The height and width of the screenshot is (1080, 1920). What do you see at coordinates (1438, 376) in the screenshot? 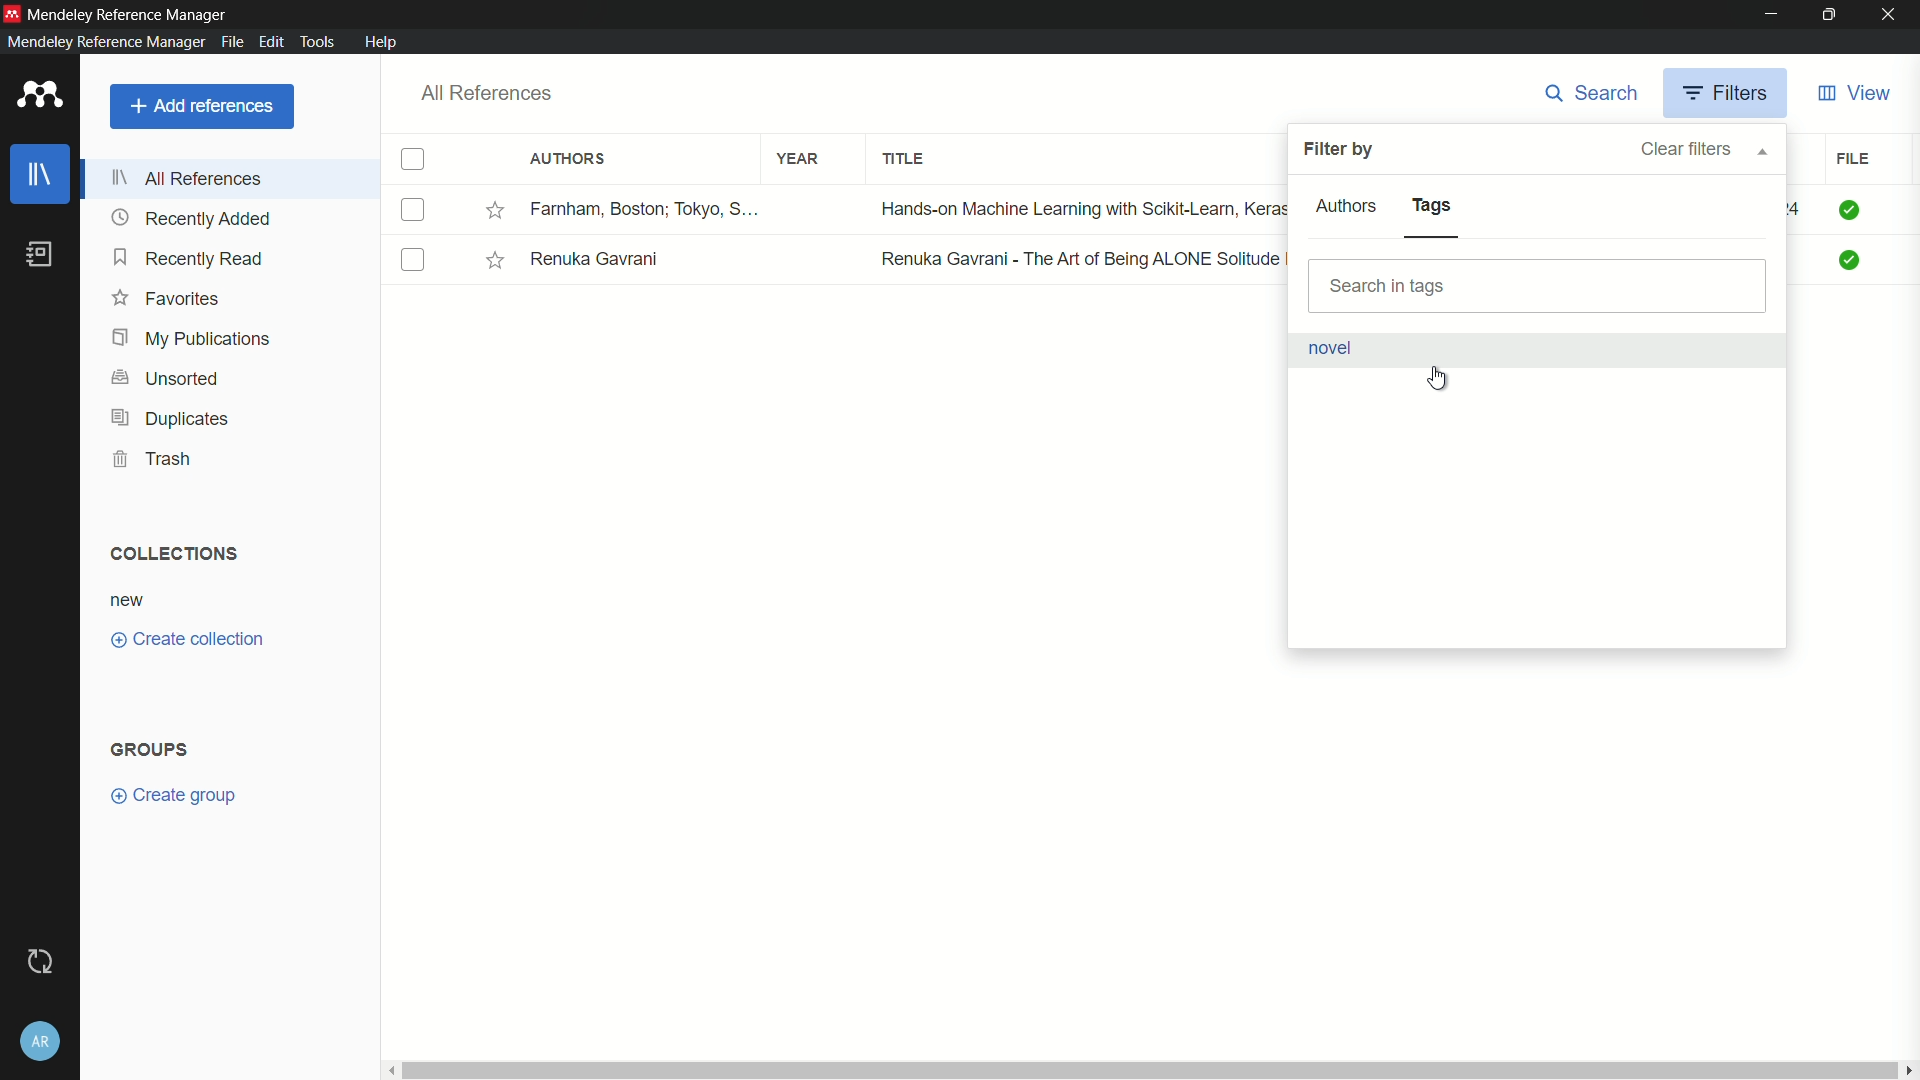
I see `cursor` at bounding box center [1438, 376].